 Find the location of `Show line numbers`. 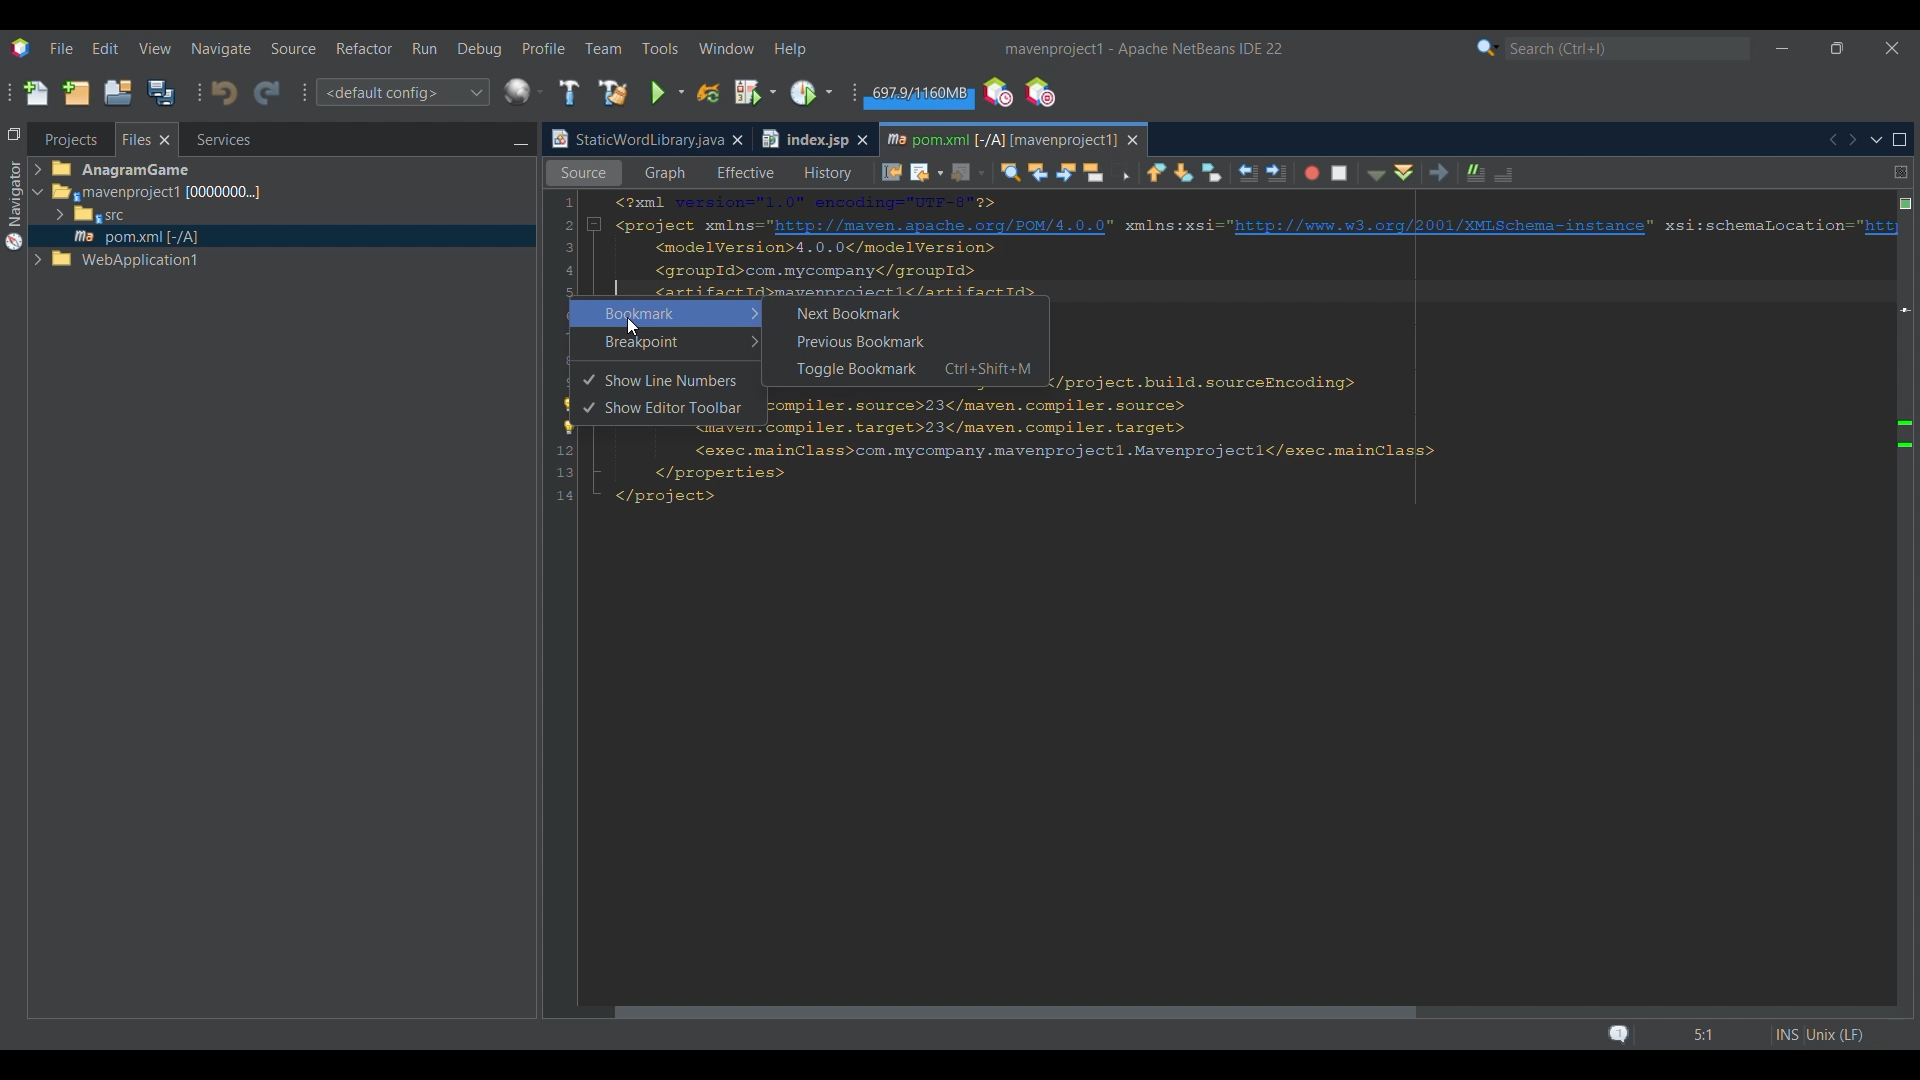

Show line numbers is located at coordinates (679, 381).